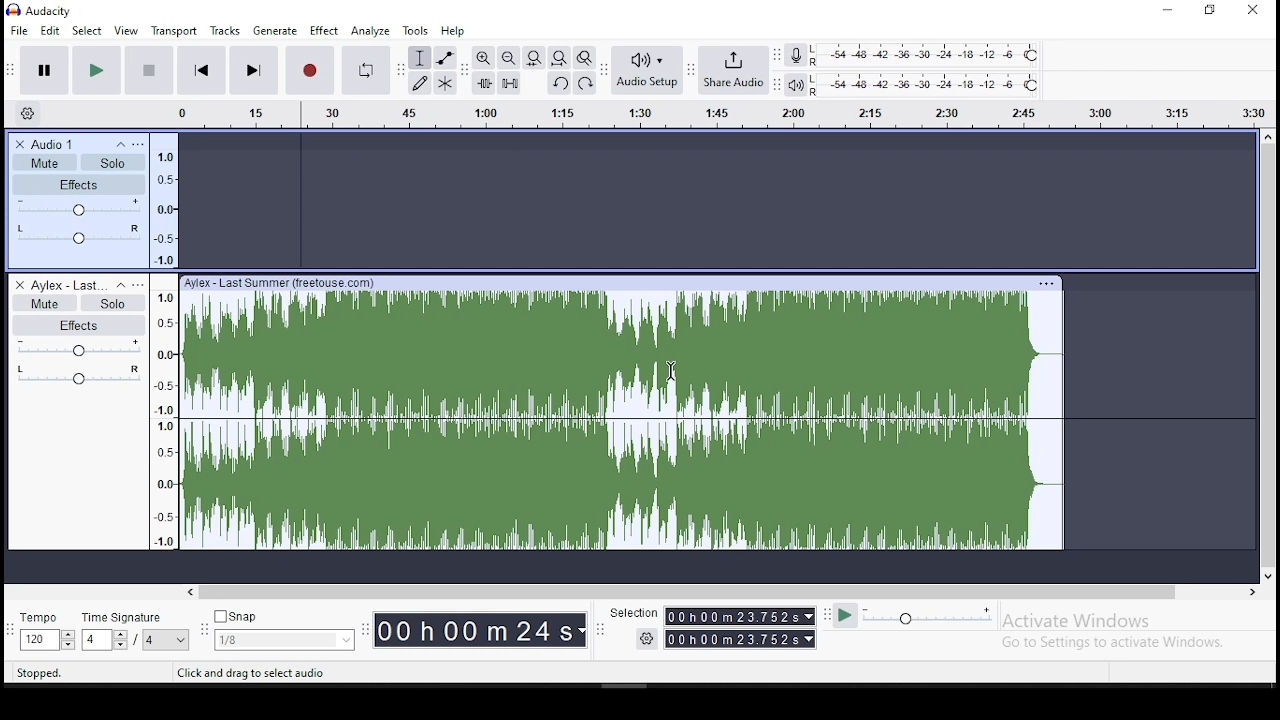  What do you see at coordinates (795, 56) in the screenshot?
I see `record mixer` at bounding box center [795, 56].